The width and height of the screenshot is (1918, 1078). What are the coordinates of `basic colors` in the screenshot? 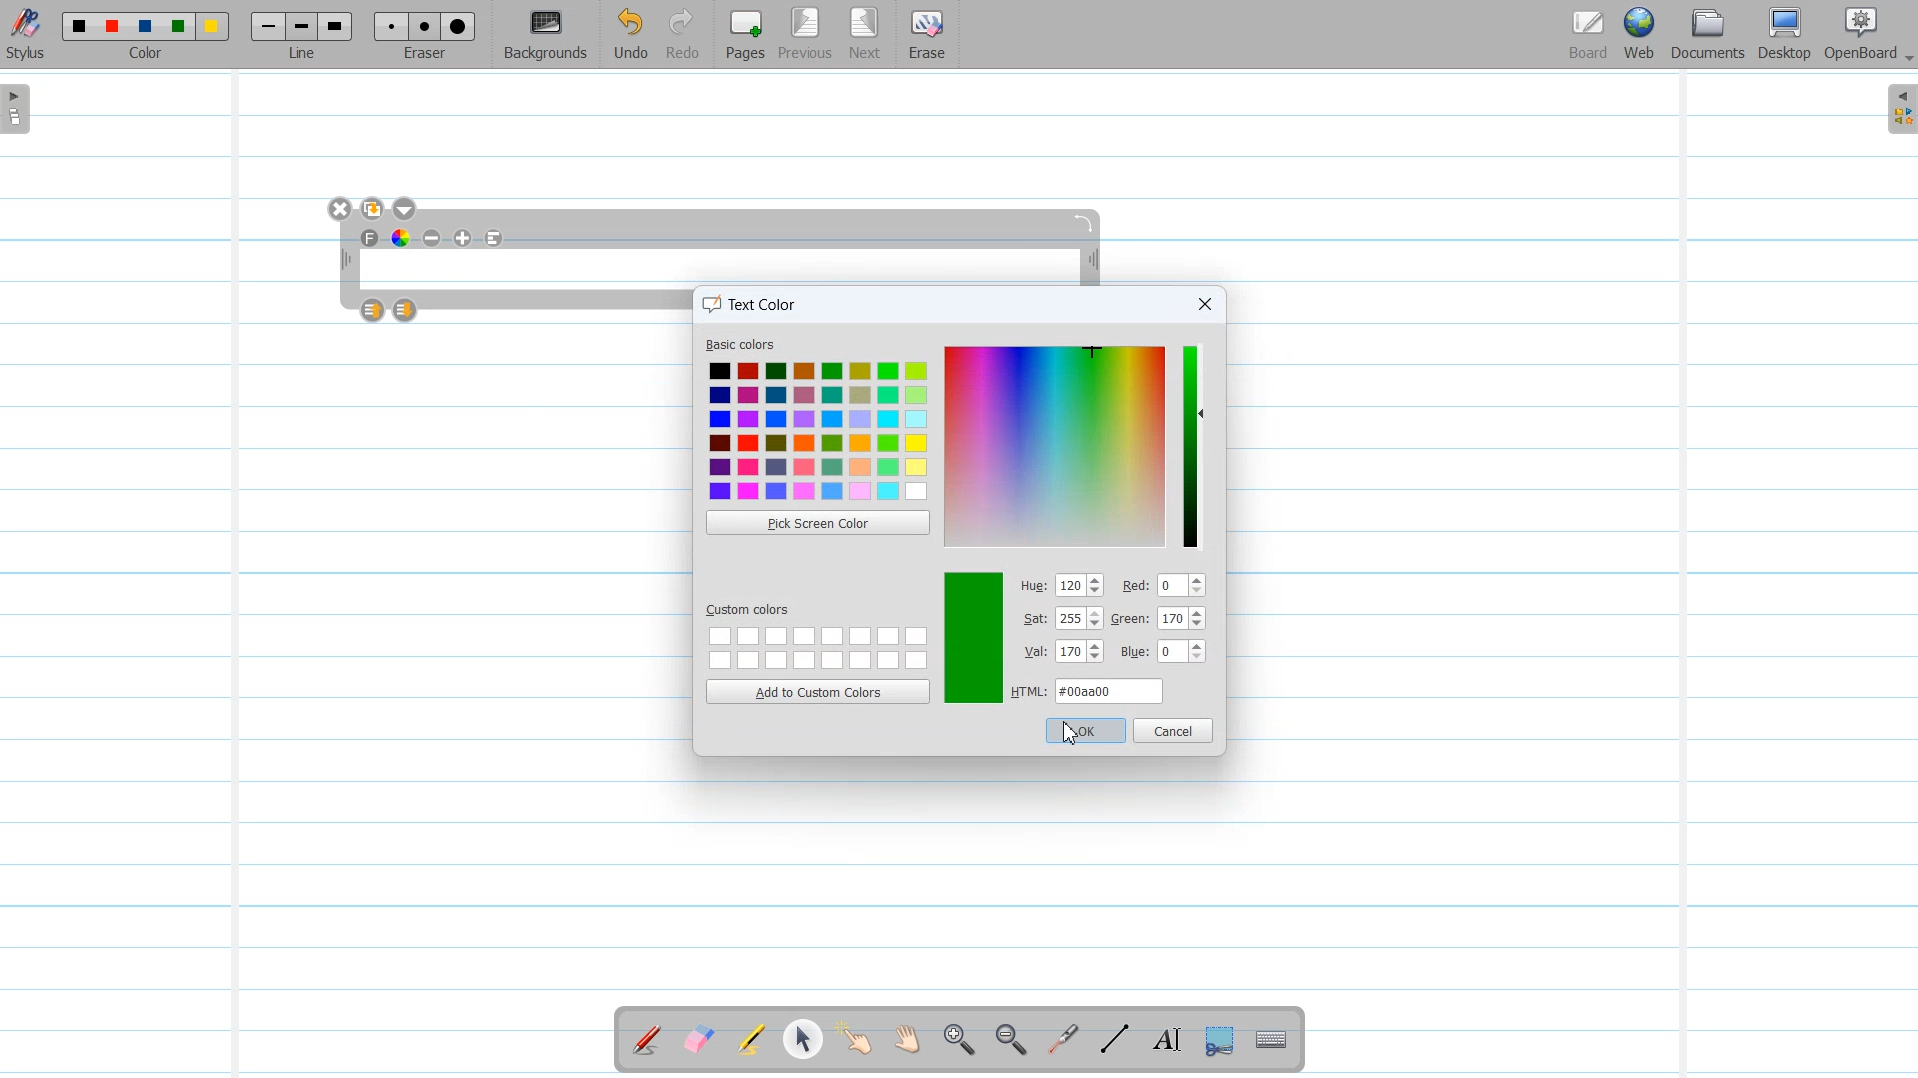 It's located at (743, 346).